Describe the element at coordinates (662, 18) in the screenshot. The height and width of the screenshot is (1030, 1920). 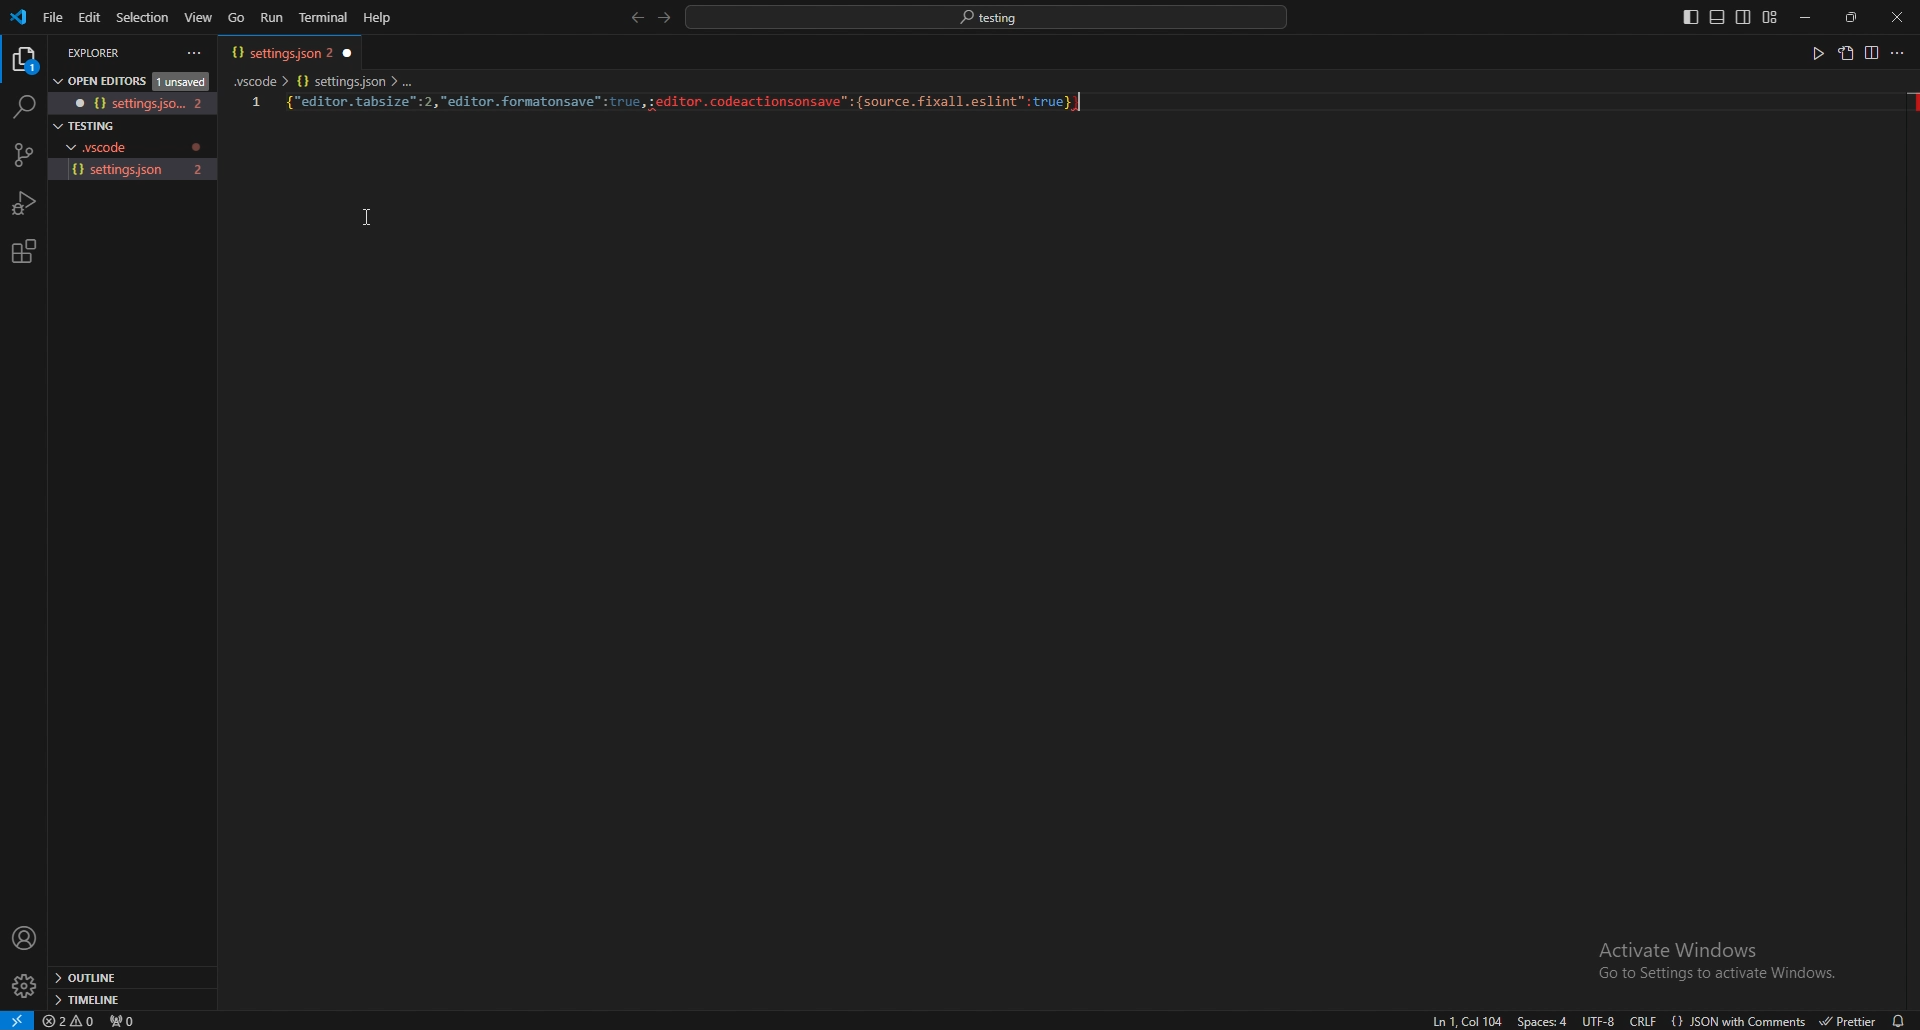
I see `forward` at that location.